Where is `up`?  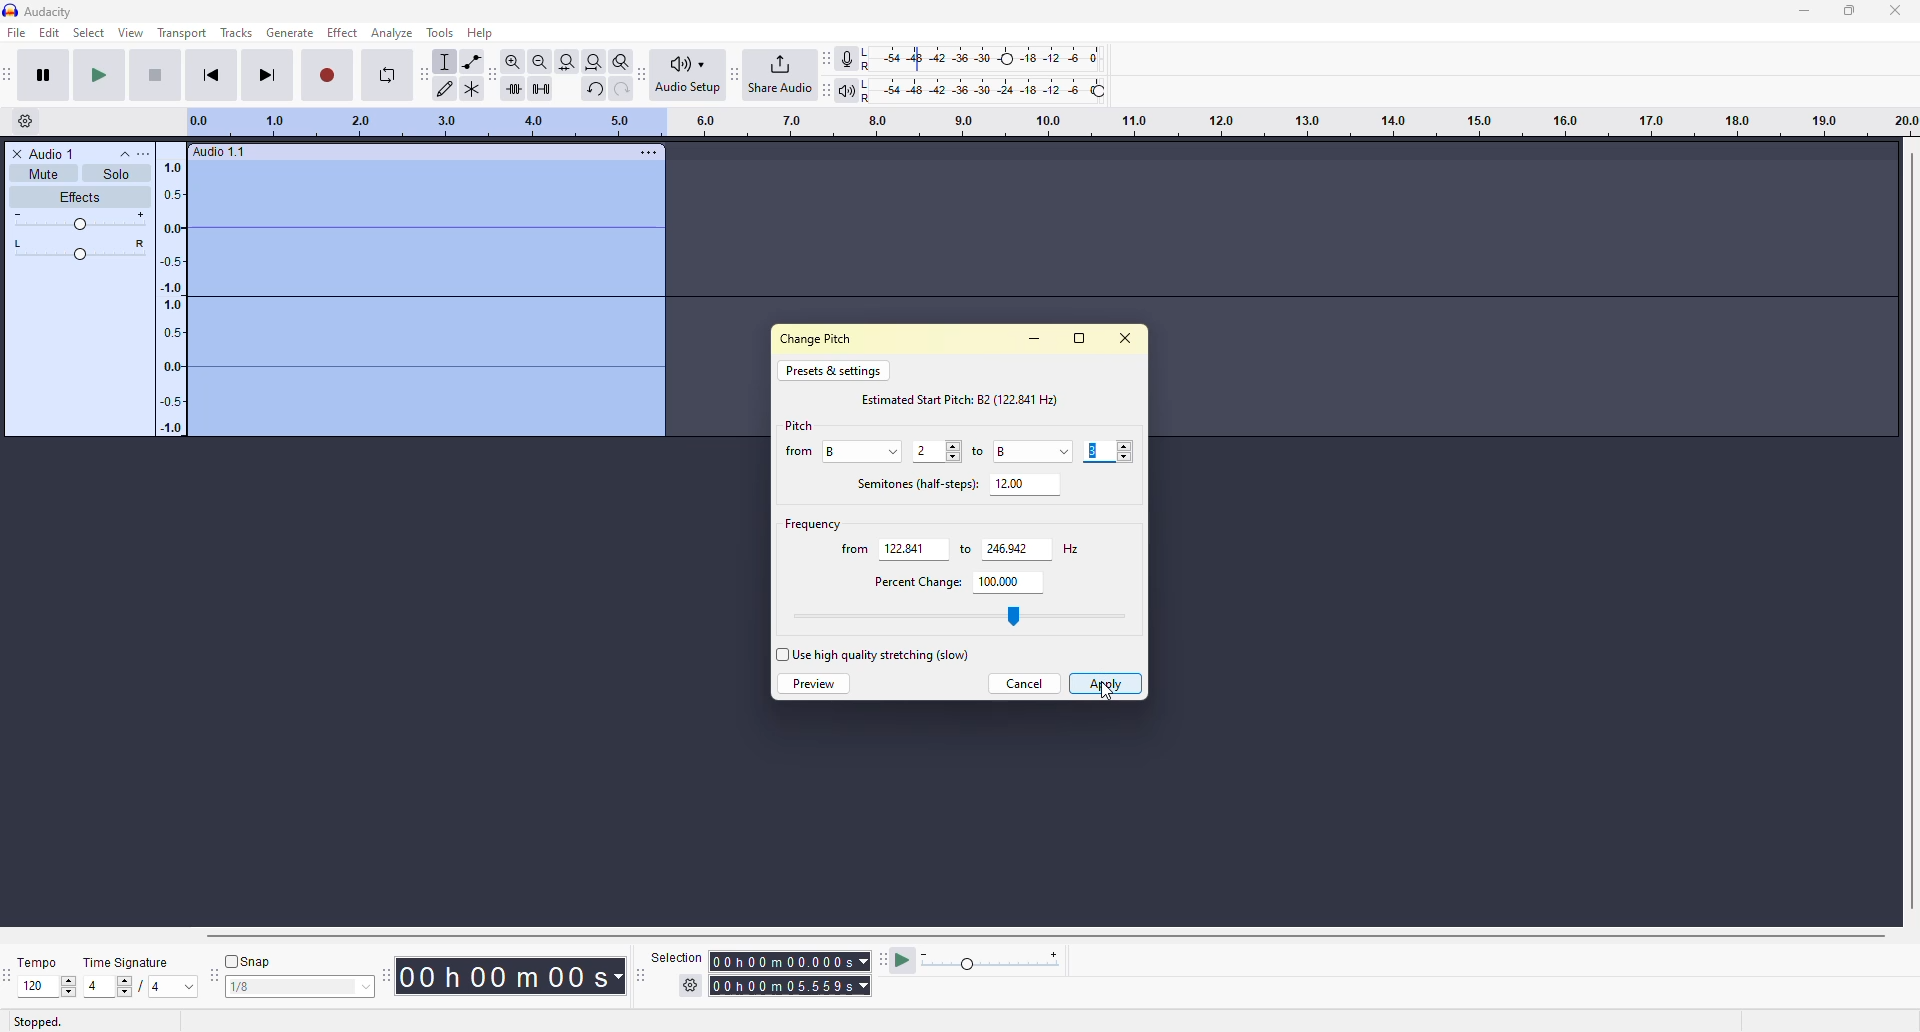
up is located at coordinates (1125, 445).